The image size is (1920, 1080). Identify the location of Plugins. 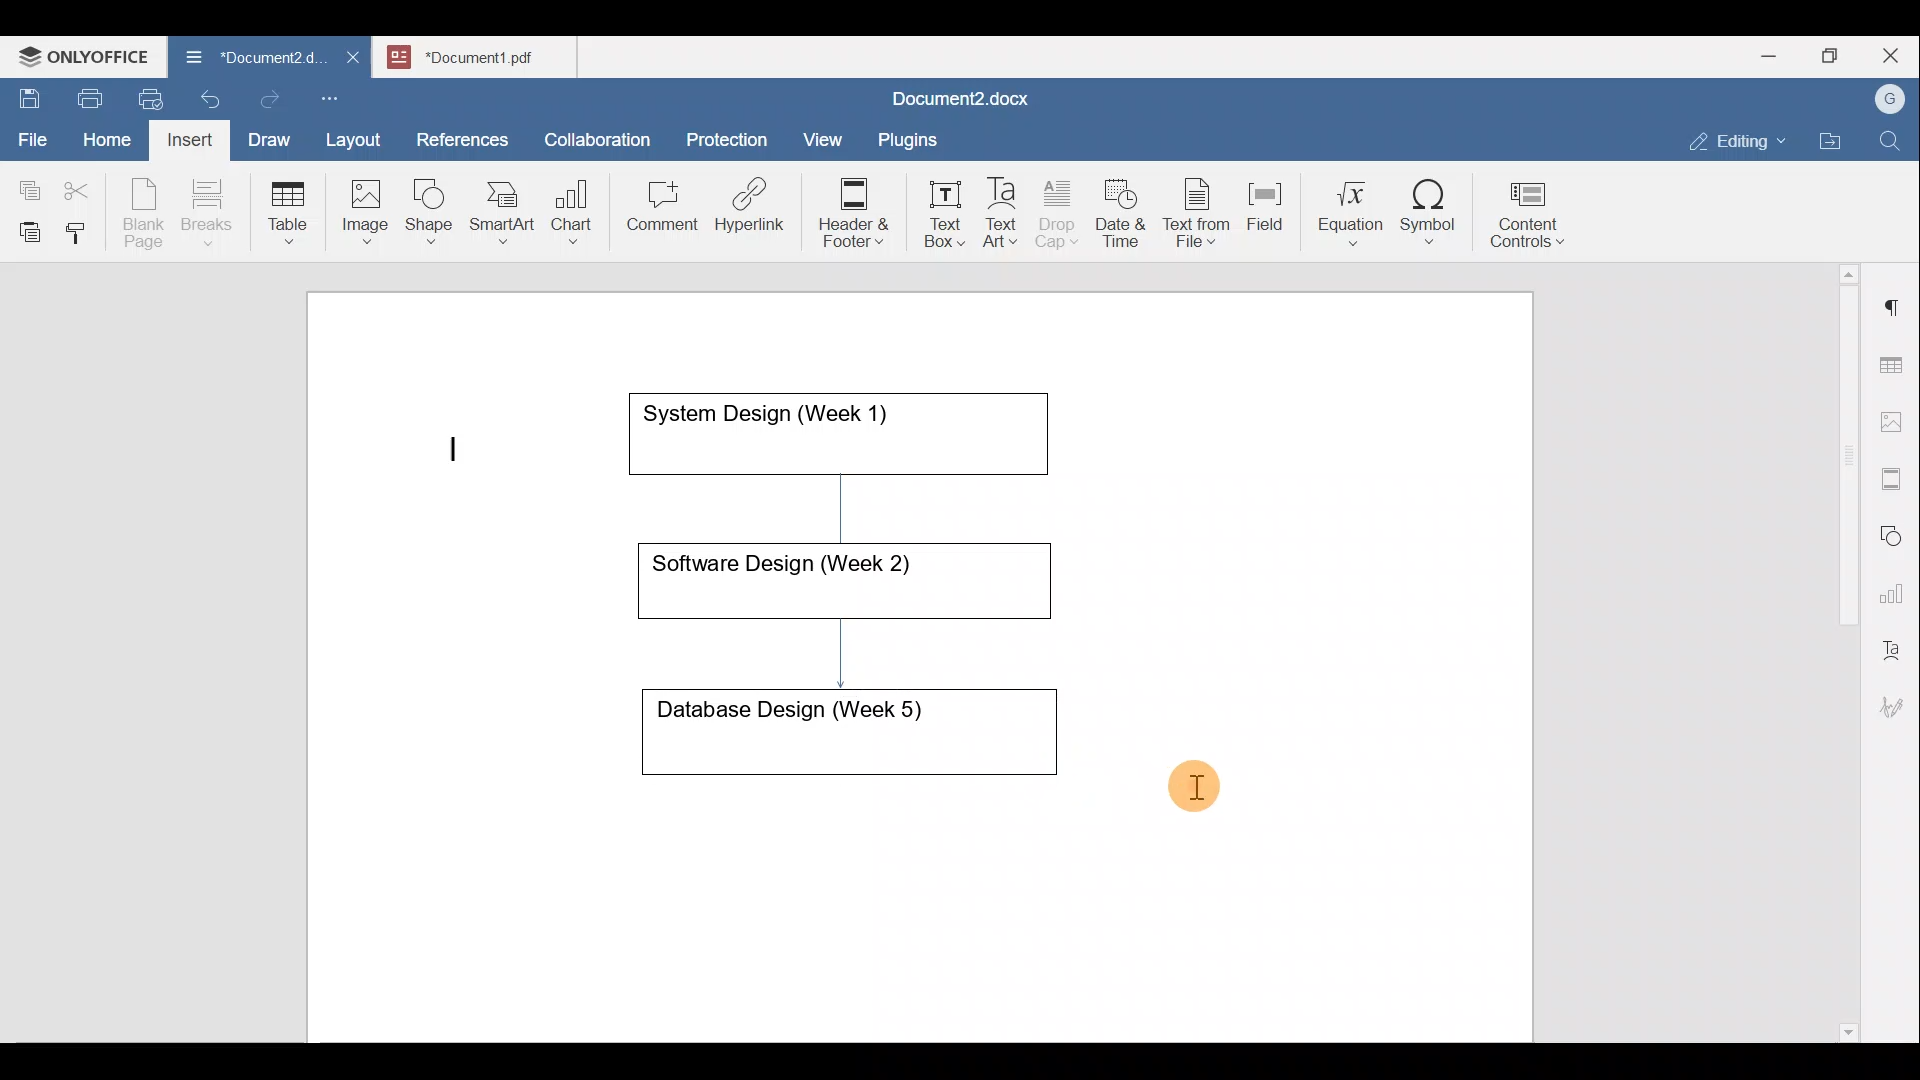
(914, 137).